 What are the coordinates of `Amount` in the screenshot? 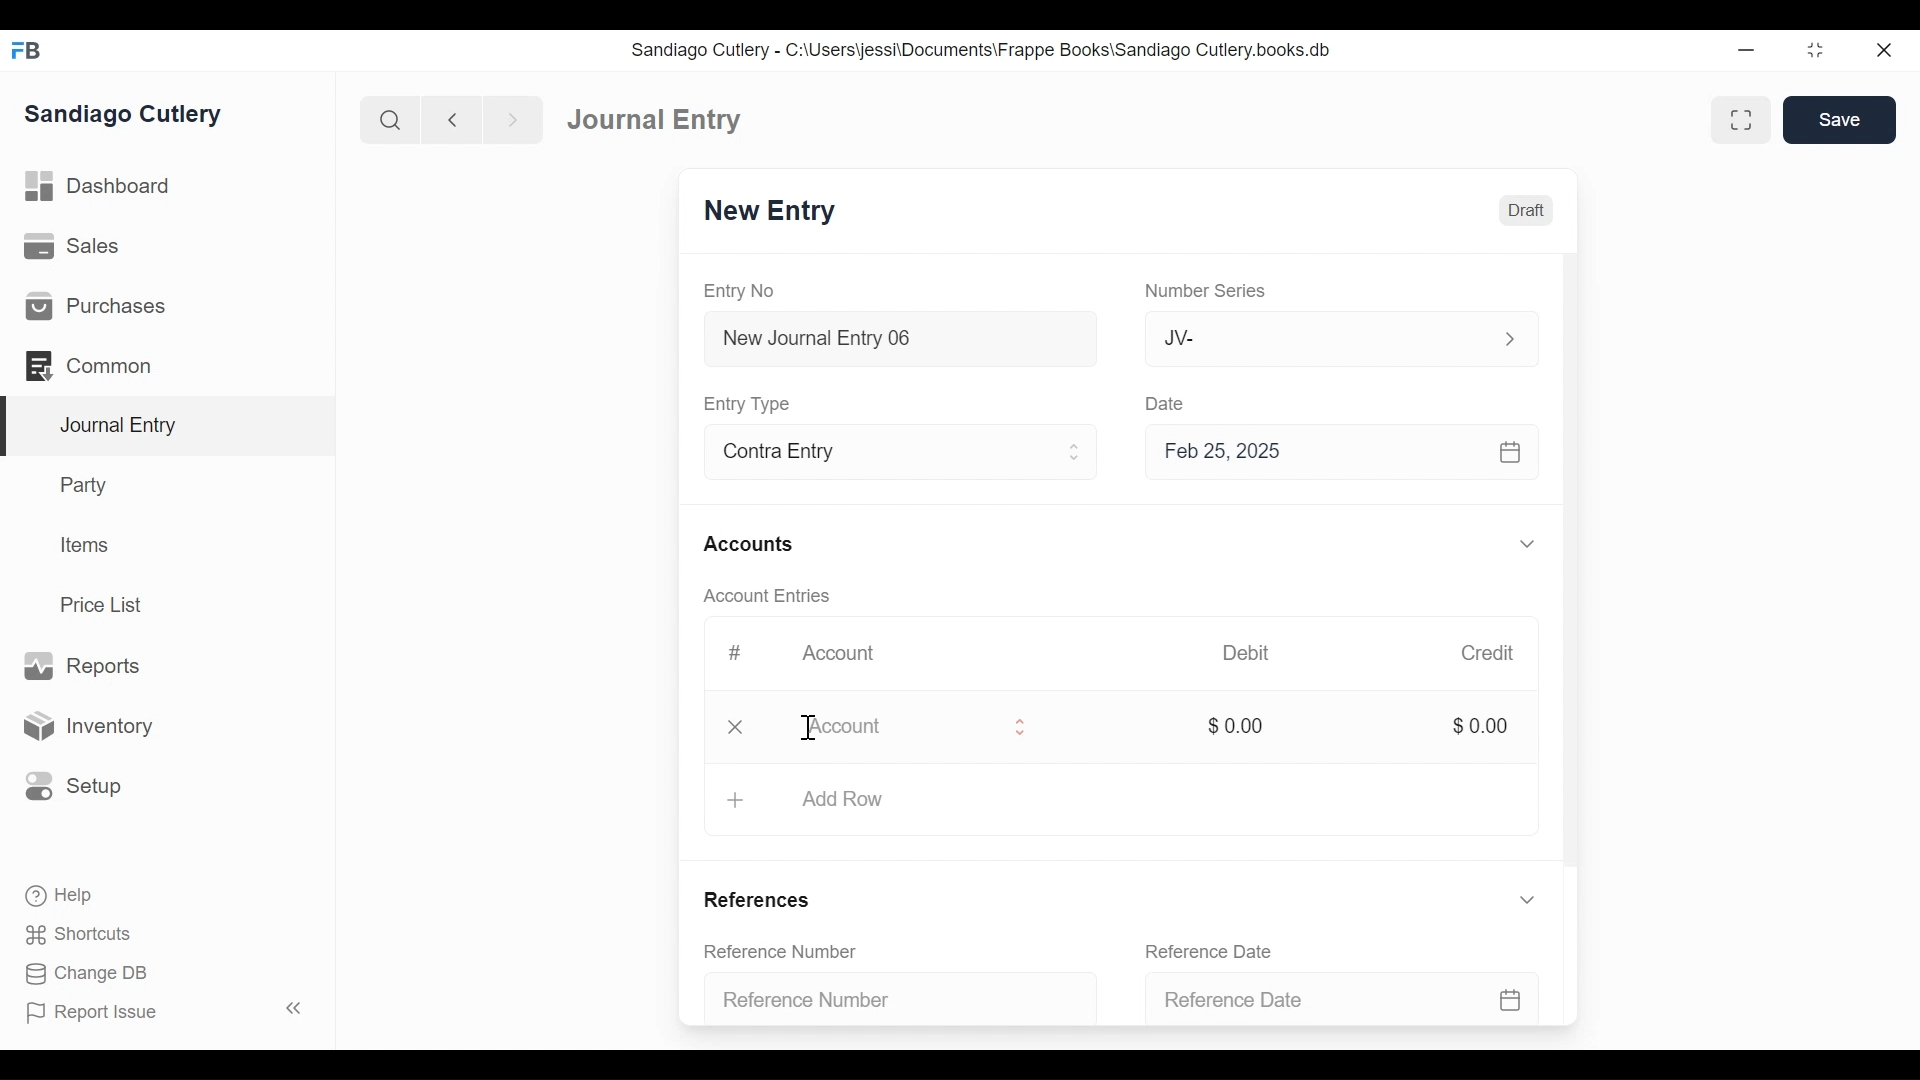 It's located at (901, 727).